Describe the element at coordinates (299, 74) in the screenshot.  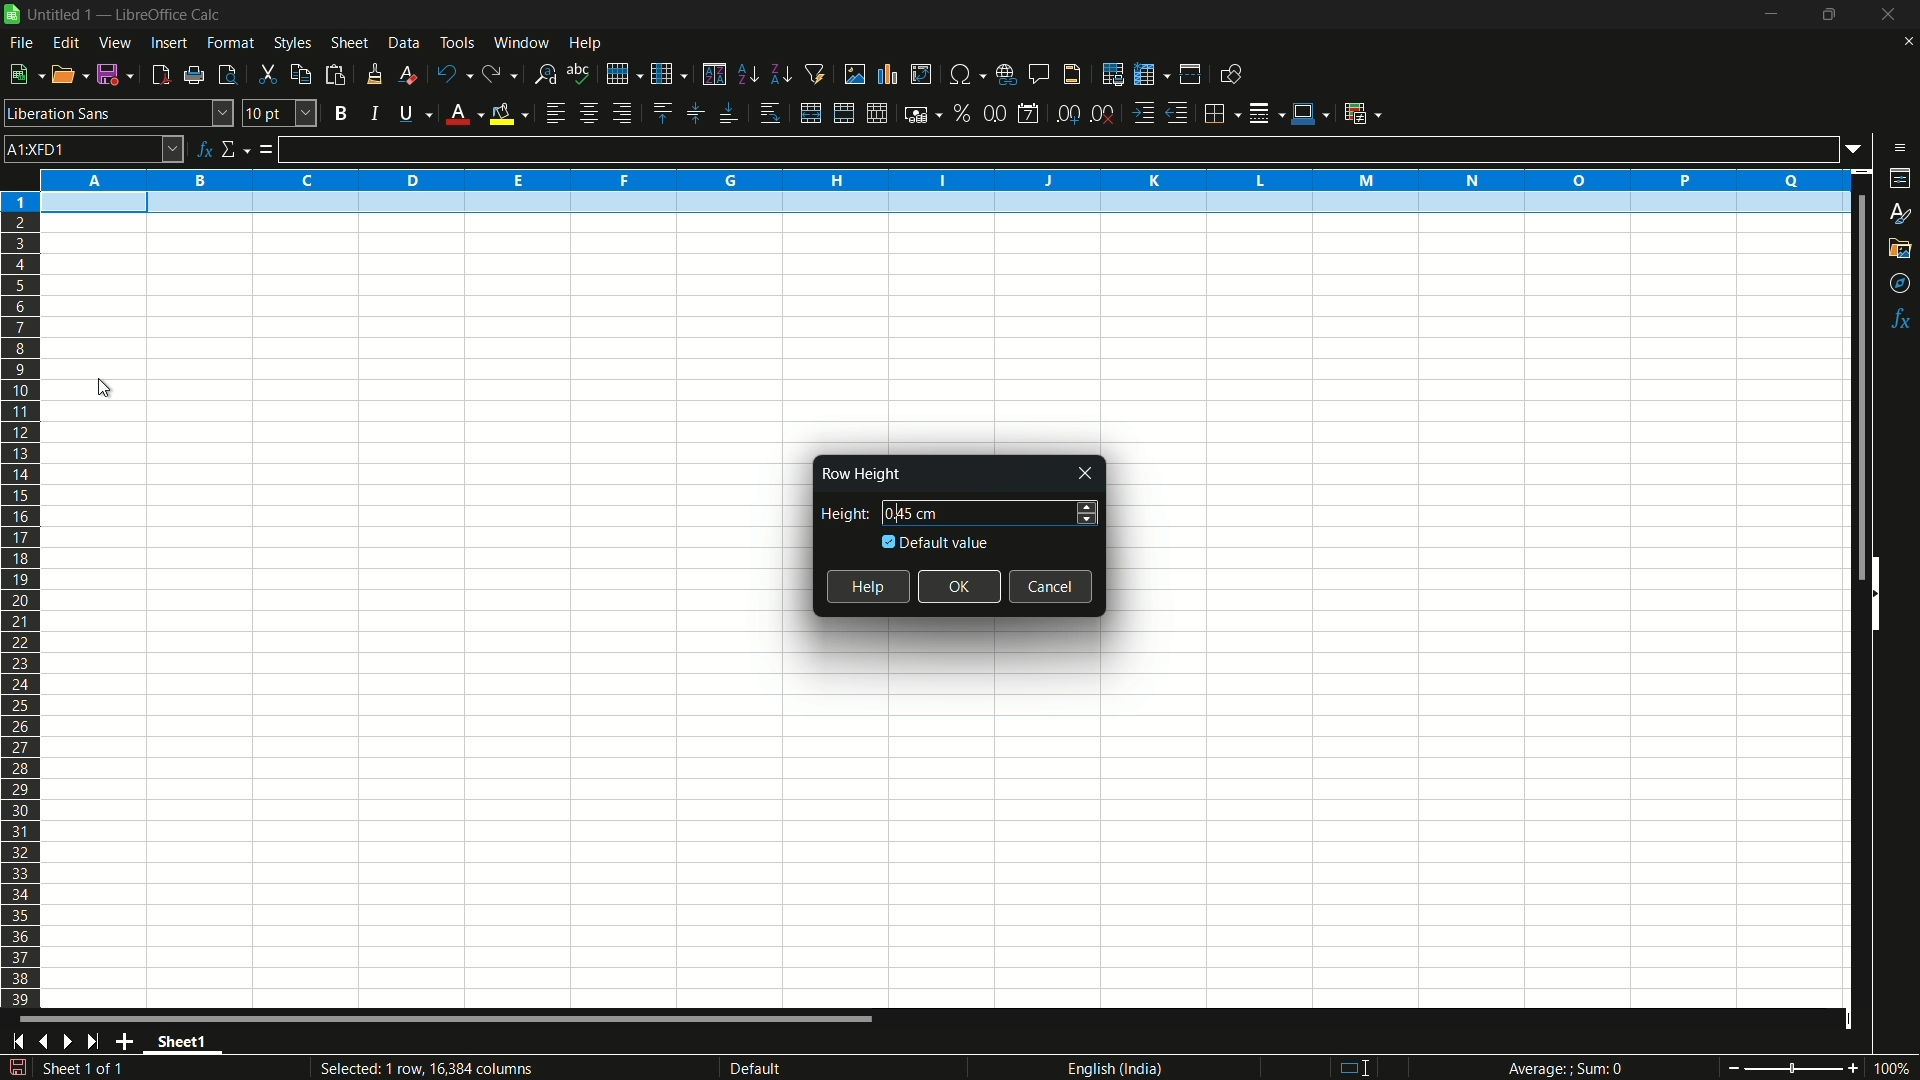
I see `copy` at that location.